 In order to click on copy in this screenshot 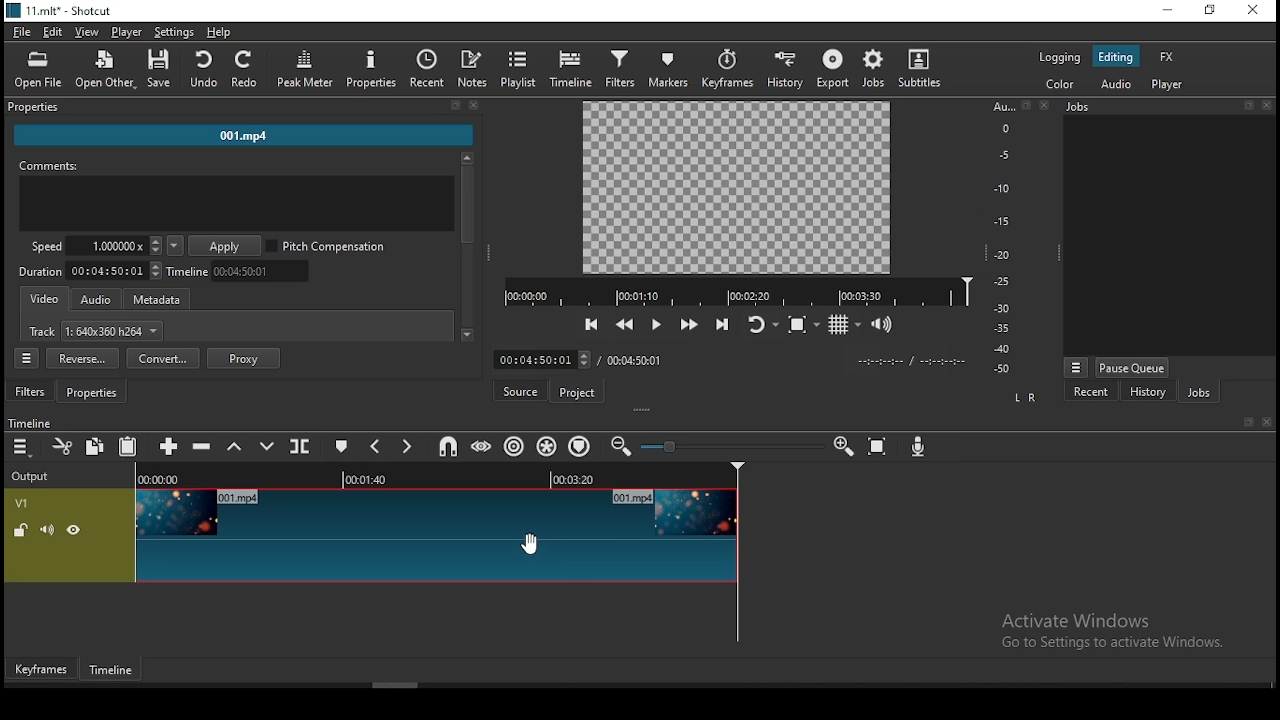, I will do `click(96, 446)`.